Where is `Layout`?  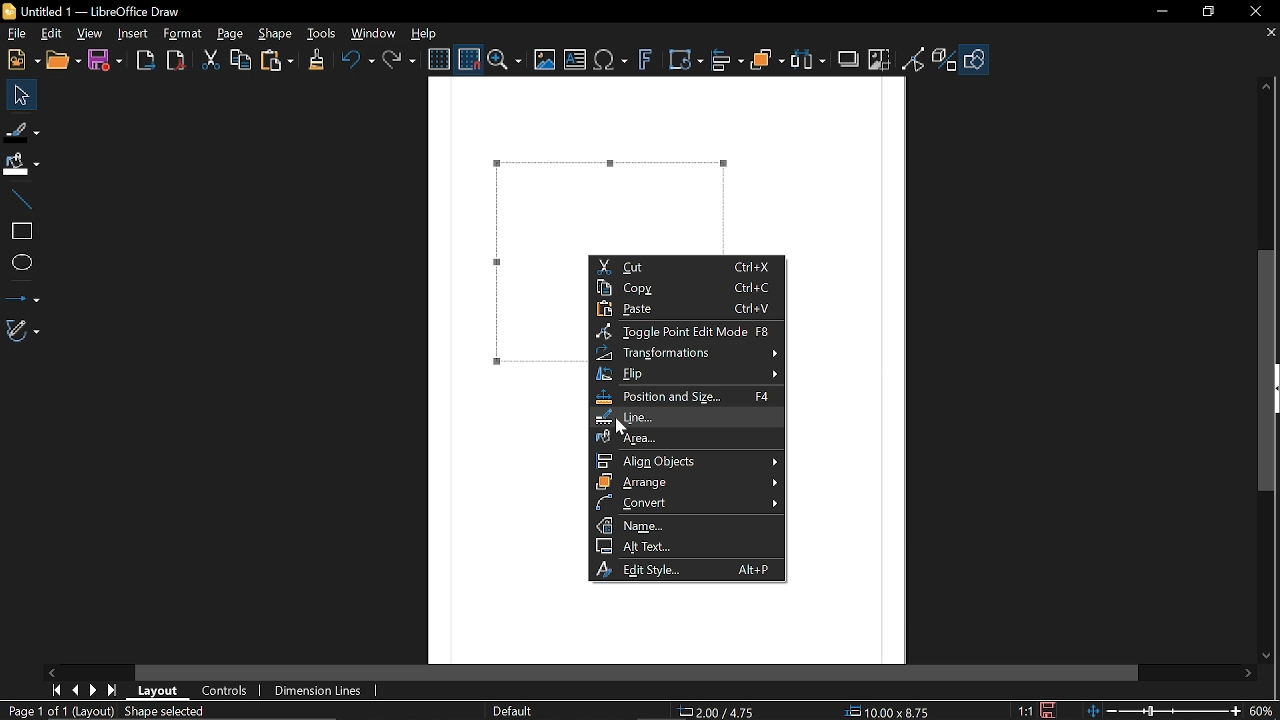 Layout is located at coordinates (162, 691).